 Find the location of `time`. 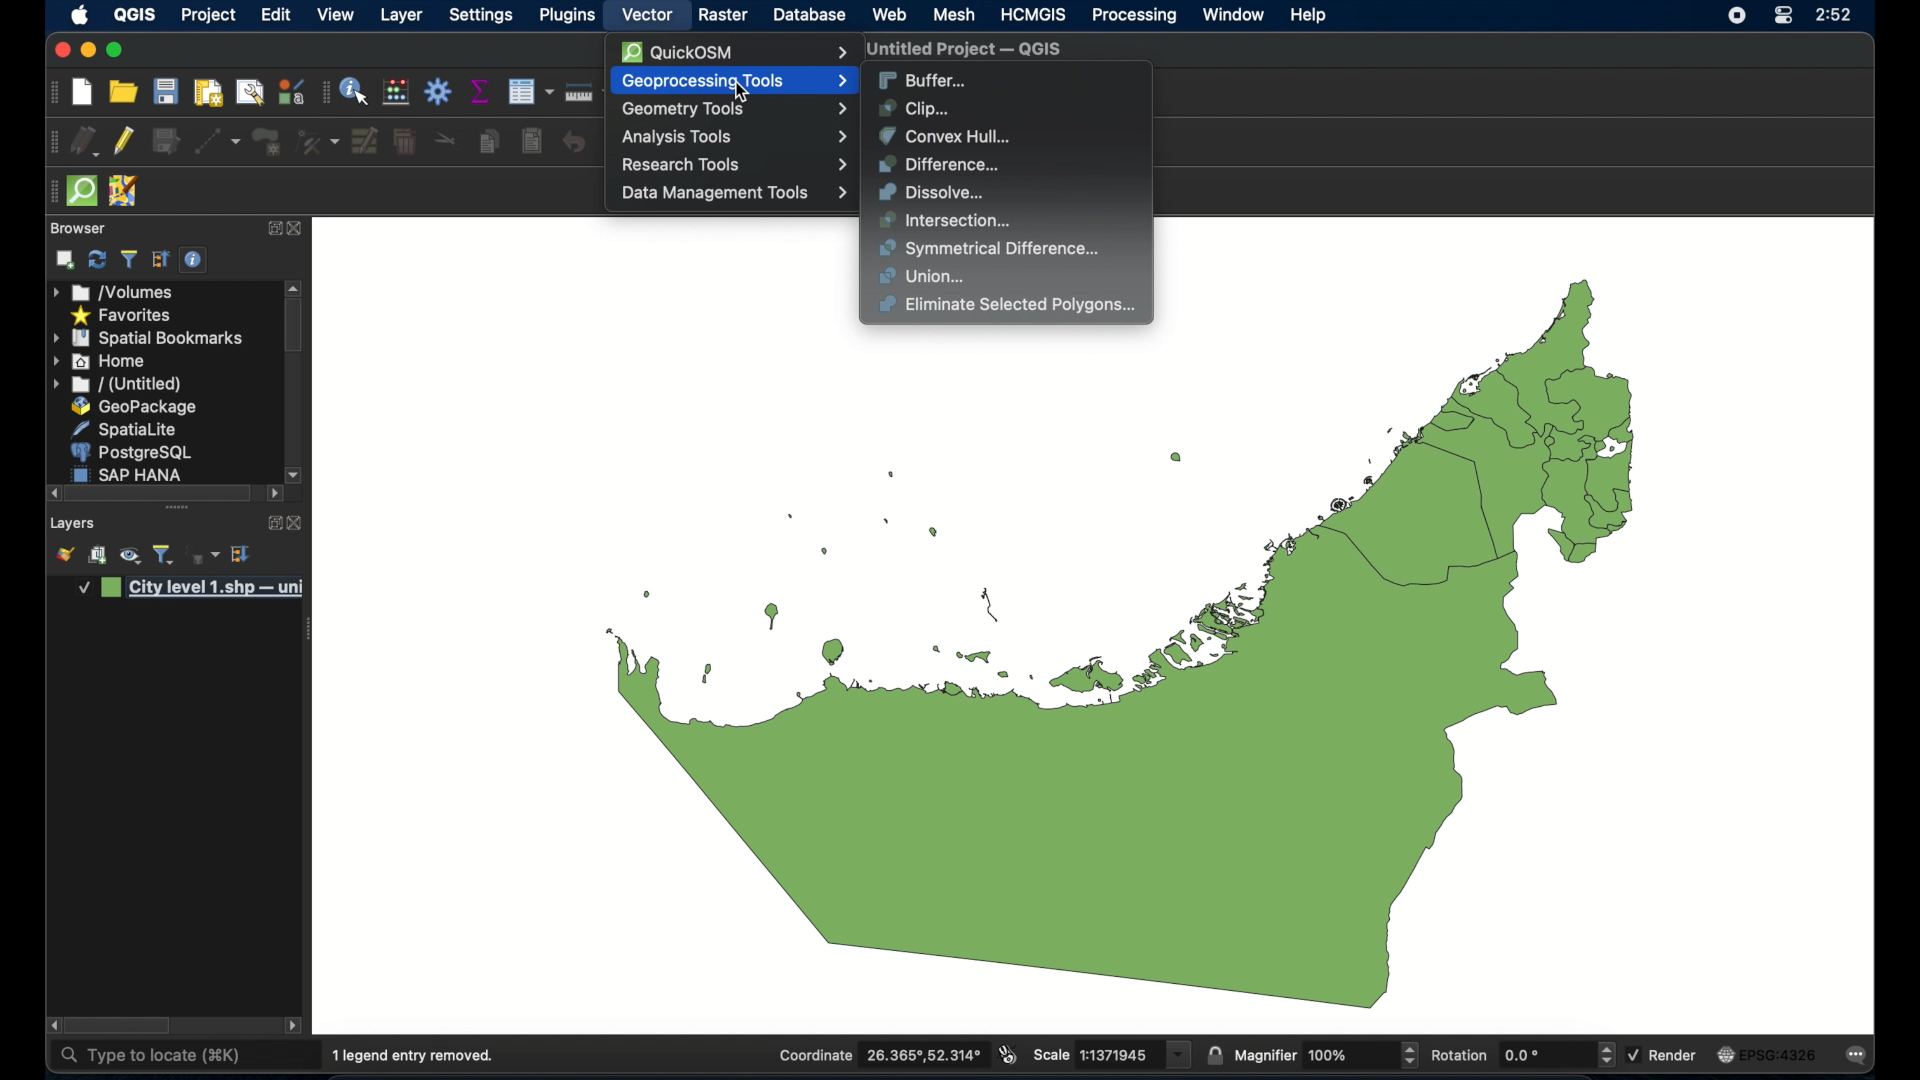

time is located at coordinates (1835, 16).